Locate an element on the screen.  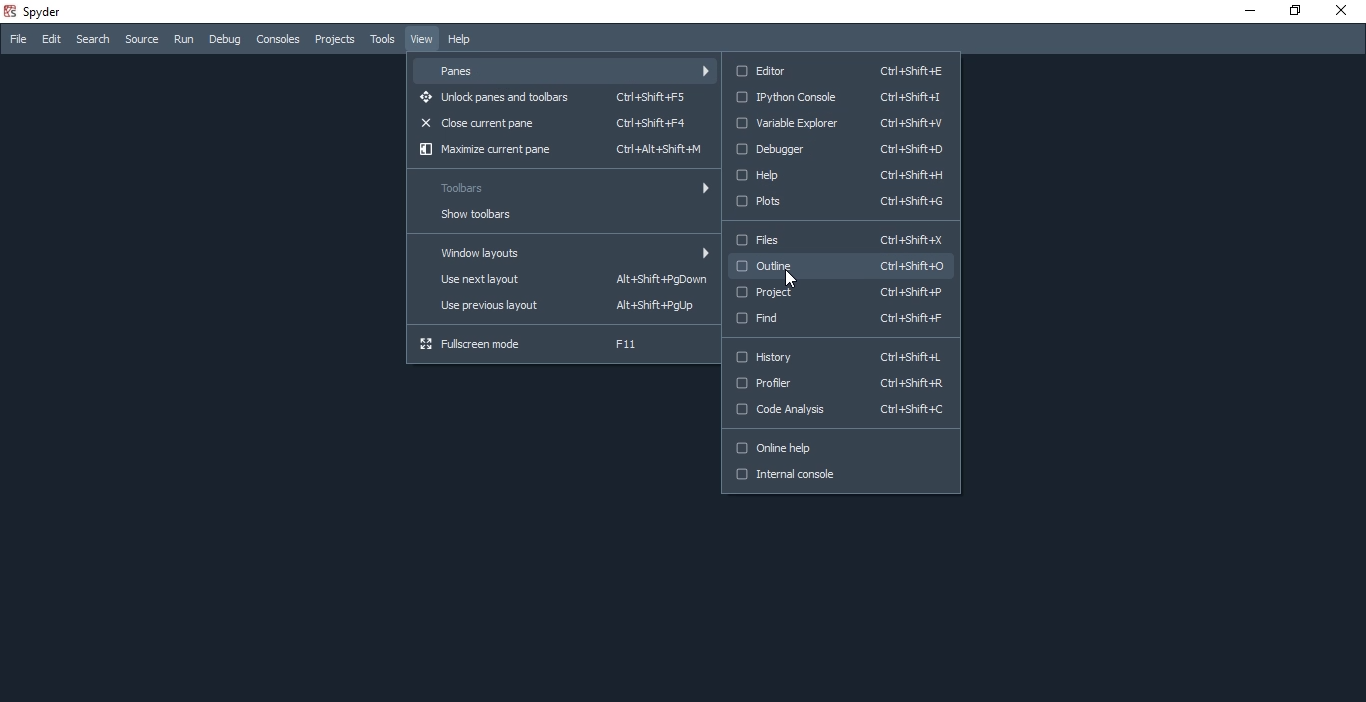
Online help is located at coordinates (839, 451).